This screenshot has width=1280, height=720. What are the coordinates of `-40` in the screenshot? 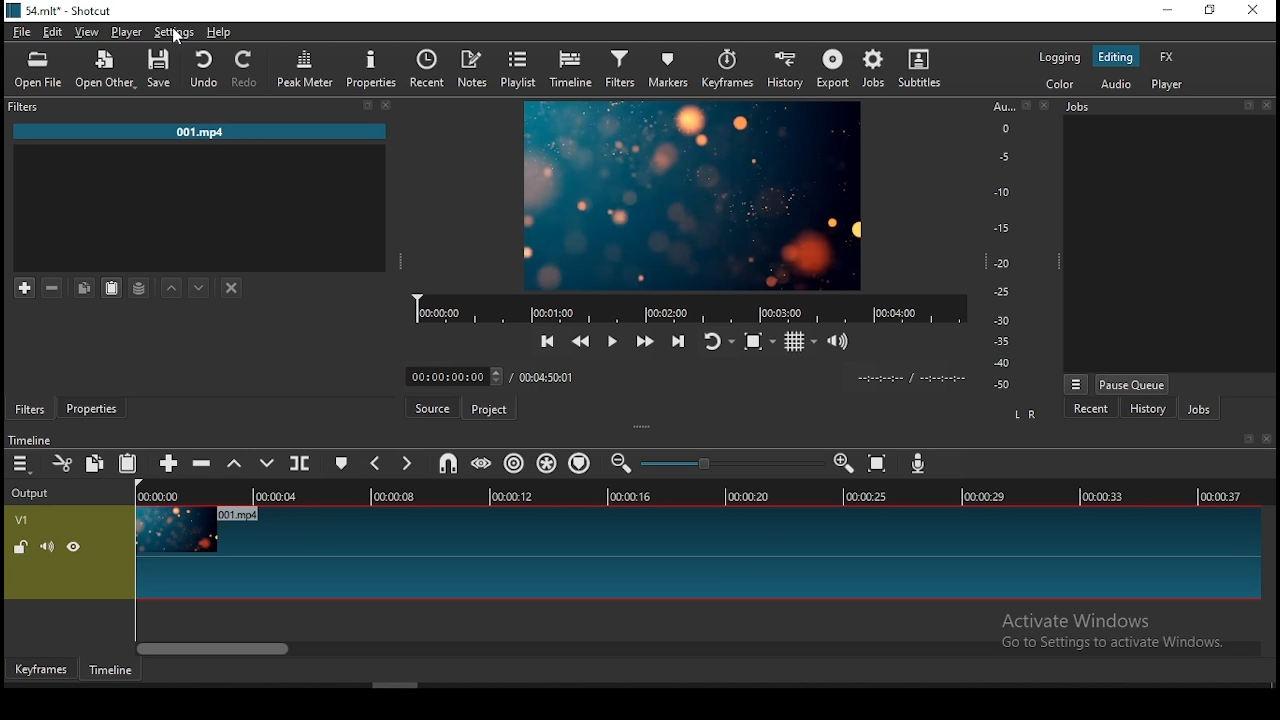 It's located at (1002, 363).